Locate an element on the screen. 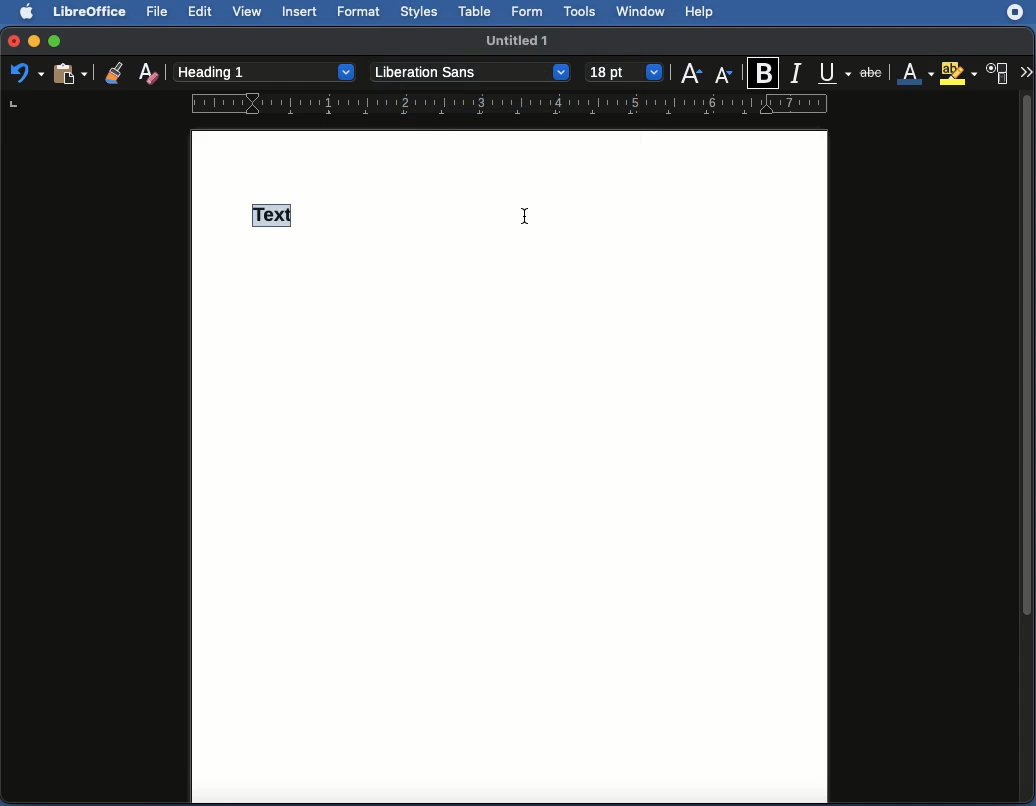 This screenshot has height=806, width=1036. Form is located at coordinates (530, 12).